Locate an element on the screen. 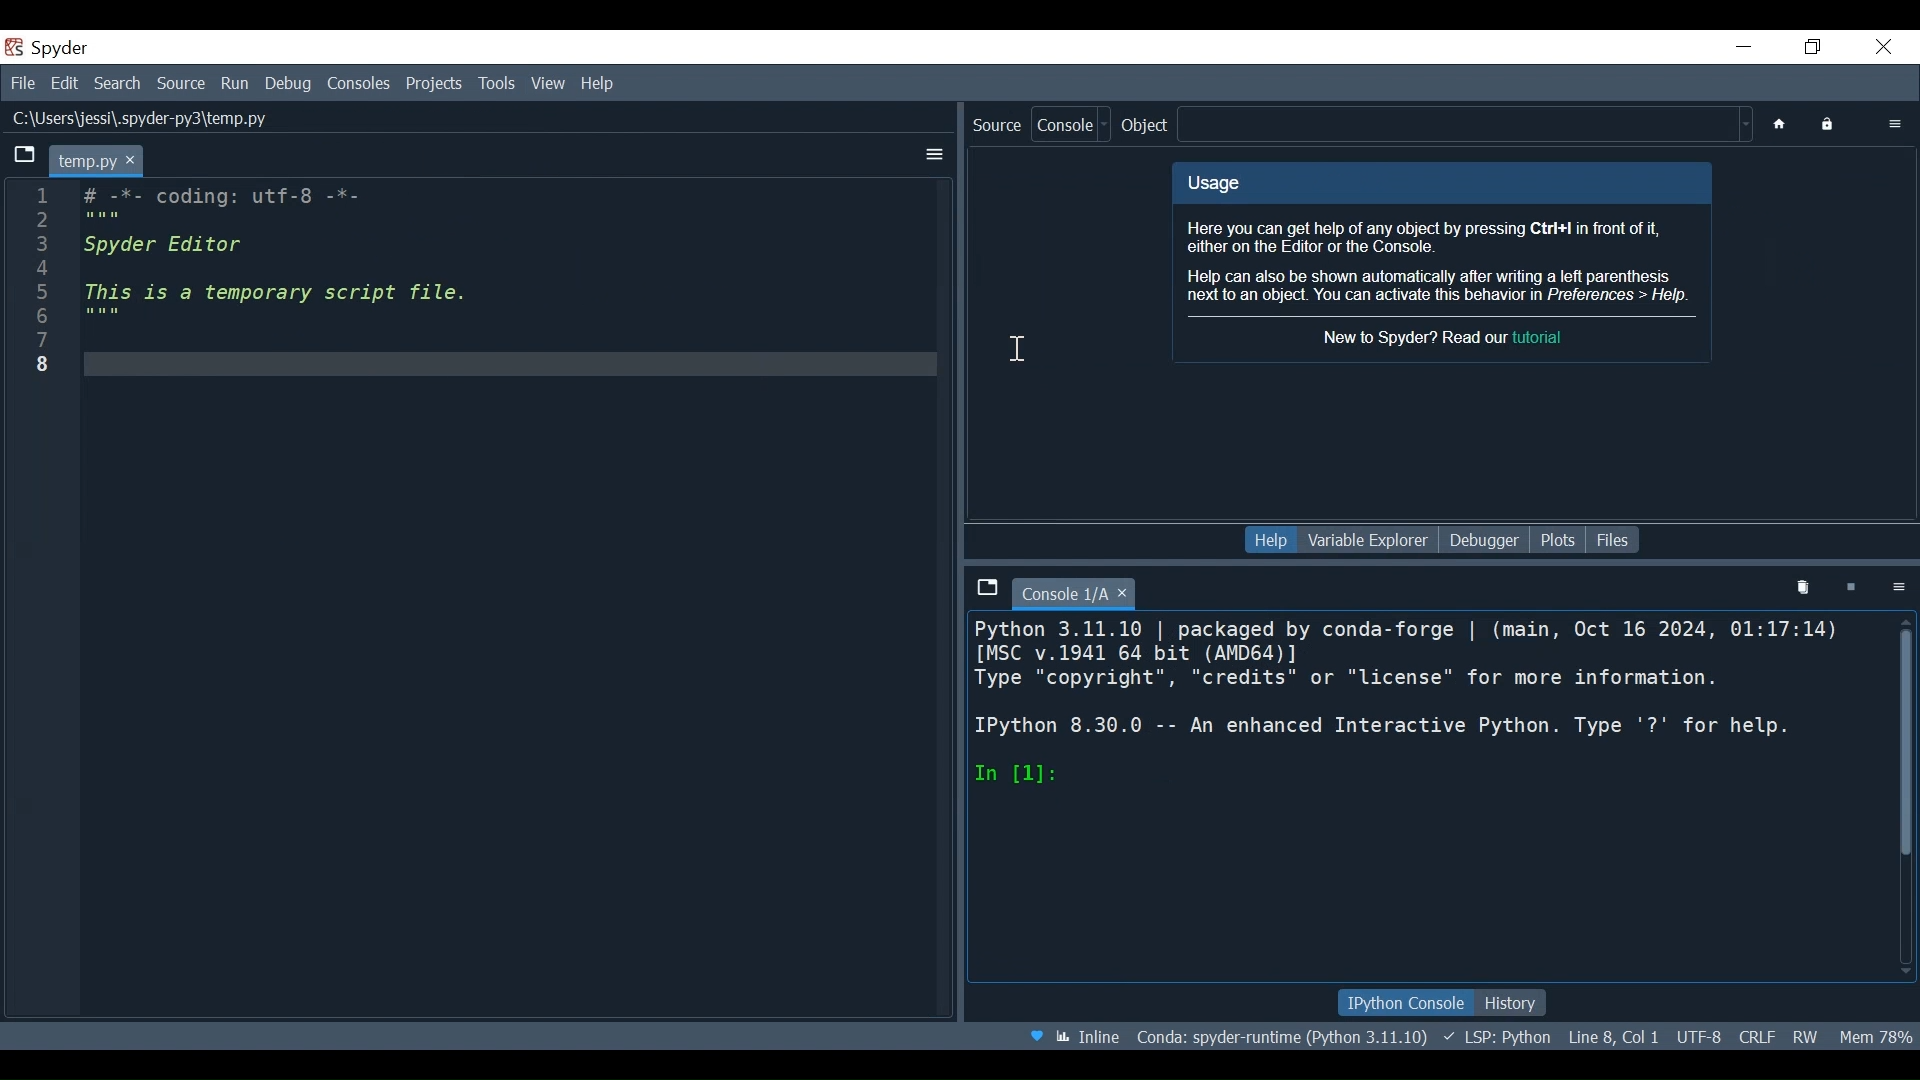 The width and height of the screenshot is (1920, 1080). Options is located at coordinates (1895, 587).